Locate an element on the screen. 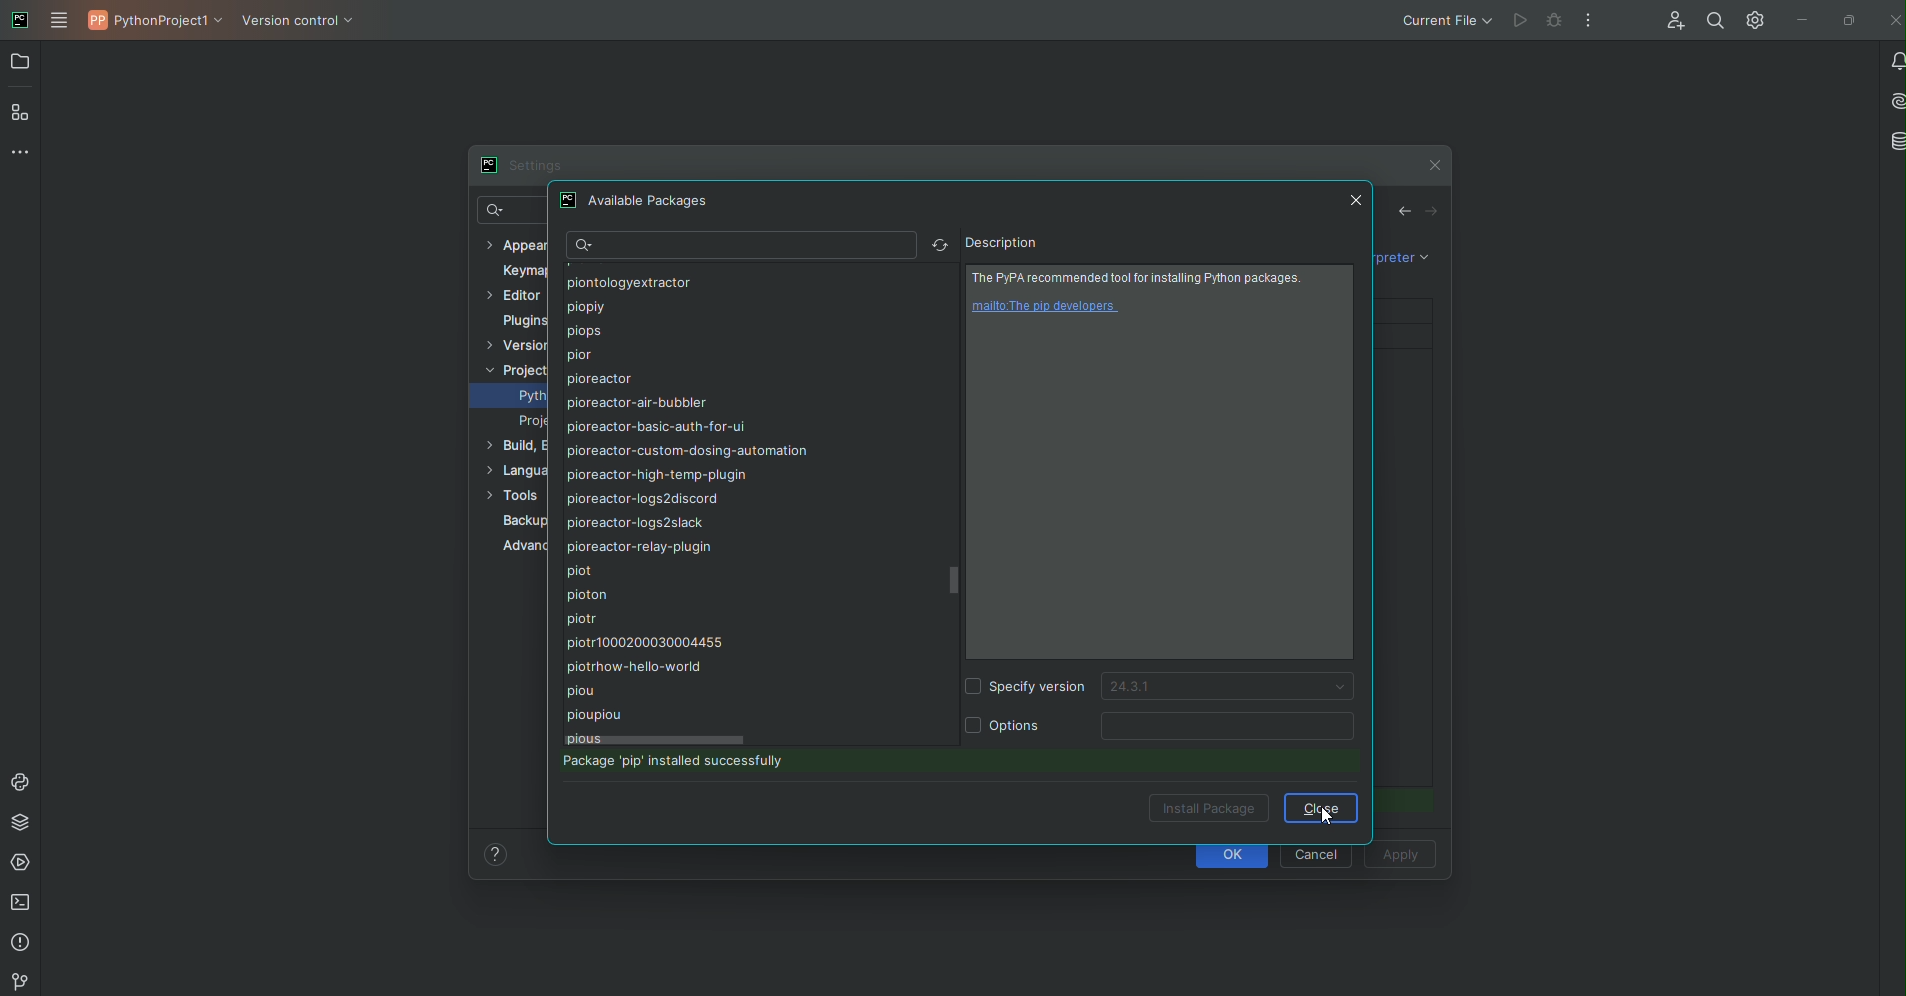 The width and height of the screenshot is (1906, 996). piops is located at coordinates (581, 330).